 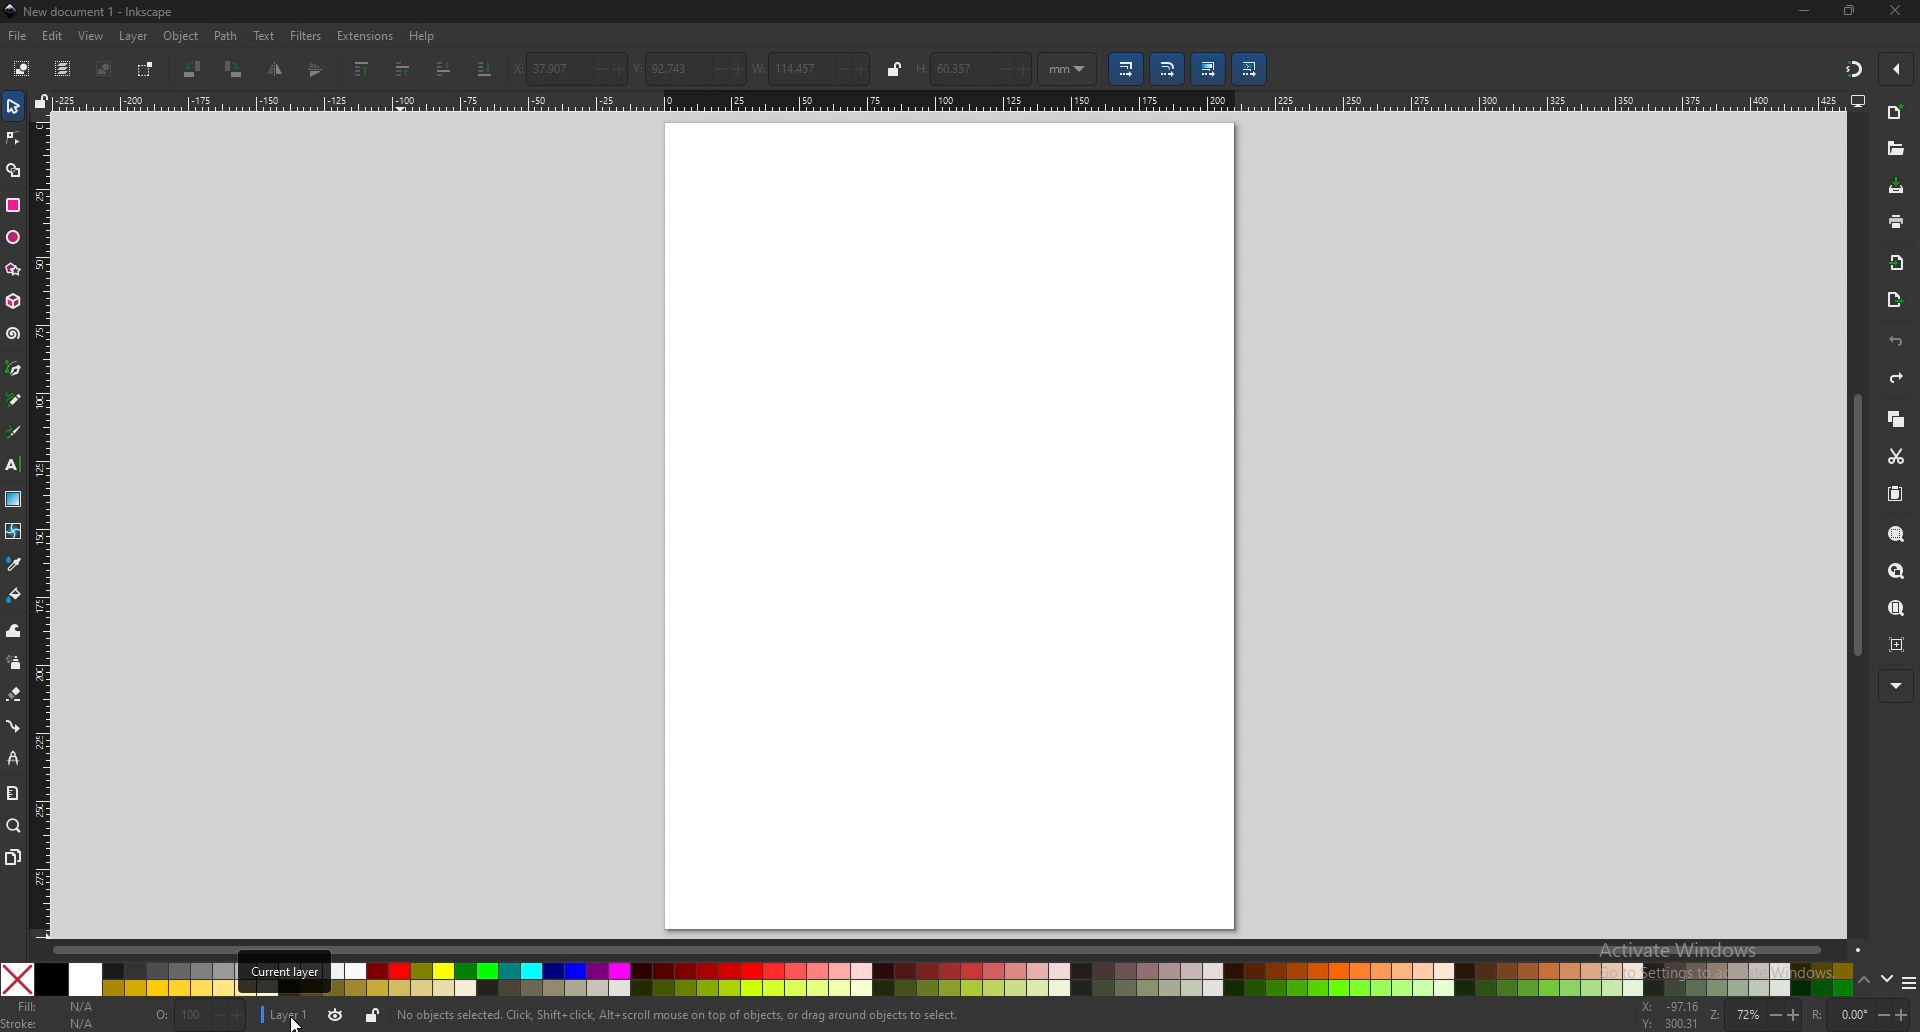 I want to click on raise to top, so click(x=363, y=68).